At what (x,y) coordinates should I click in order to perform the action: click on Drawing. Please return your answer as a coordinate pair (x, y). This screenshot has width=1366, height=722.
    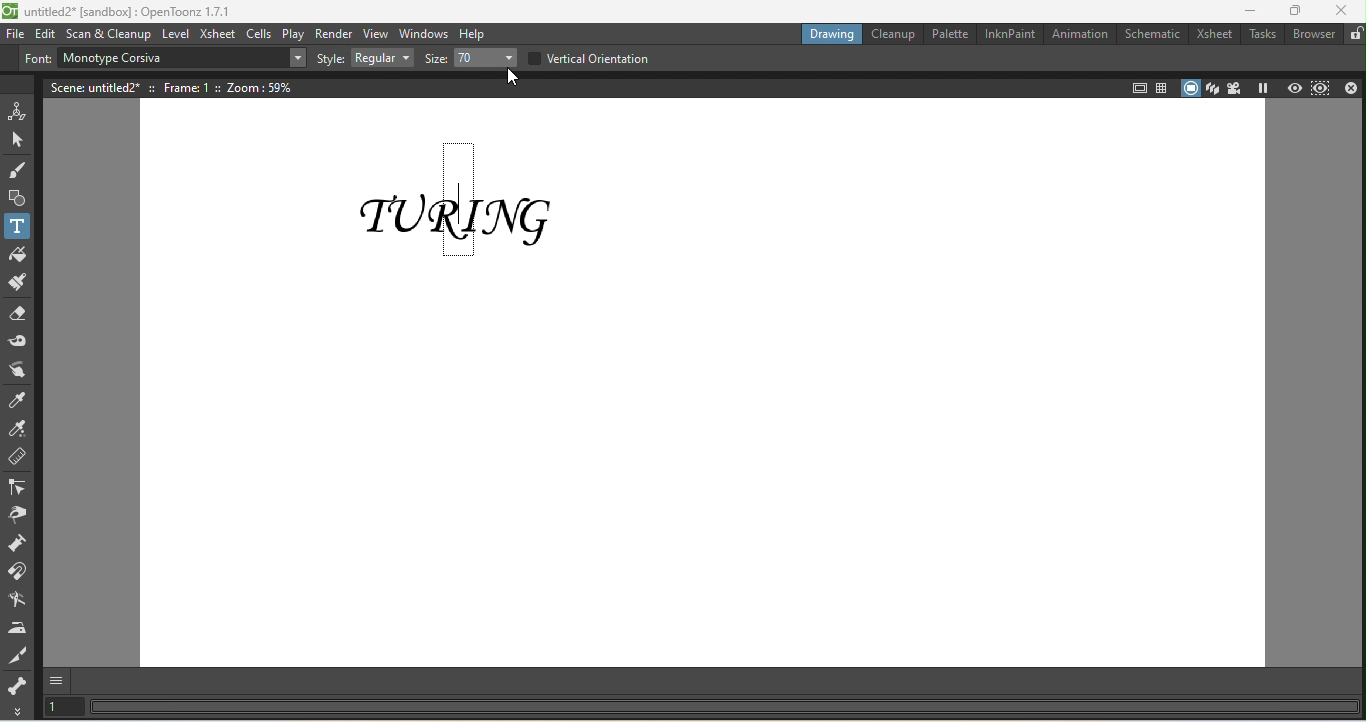
    Looking at the image, I should click on (829, 35).